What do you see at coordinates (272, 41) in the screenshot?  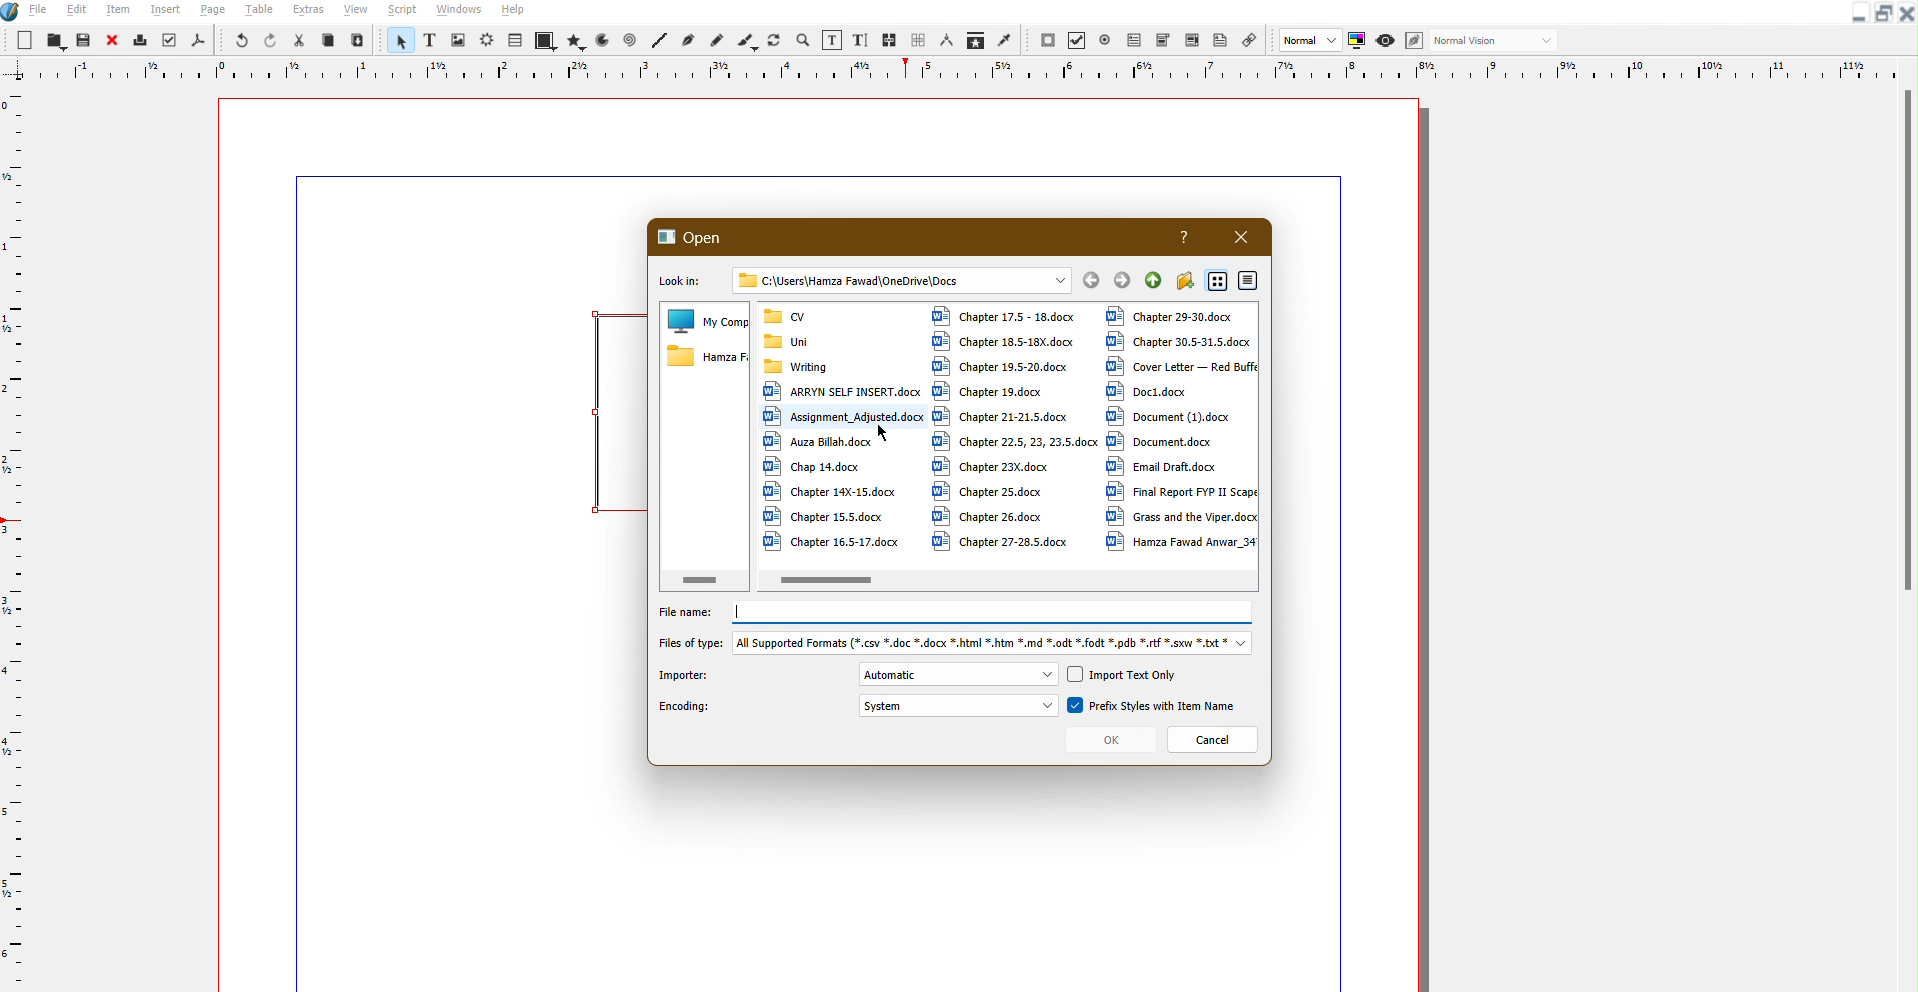 I see `Redo` at bounding box center [272, 41].